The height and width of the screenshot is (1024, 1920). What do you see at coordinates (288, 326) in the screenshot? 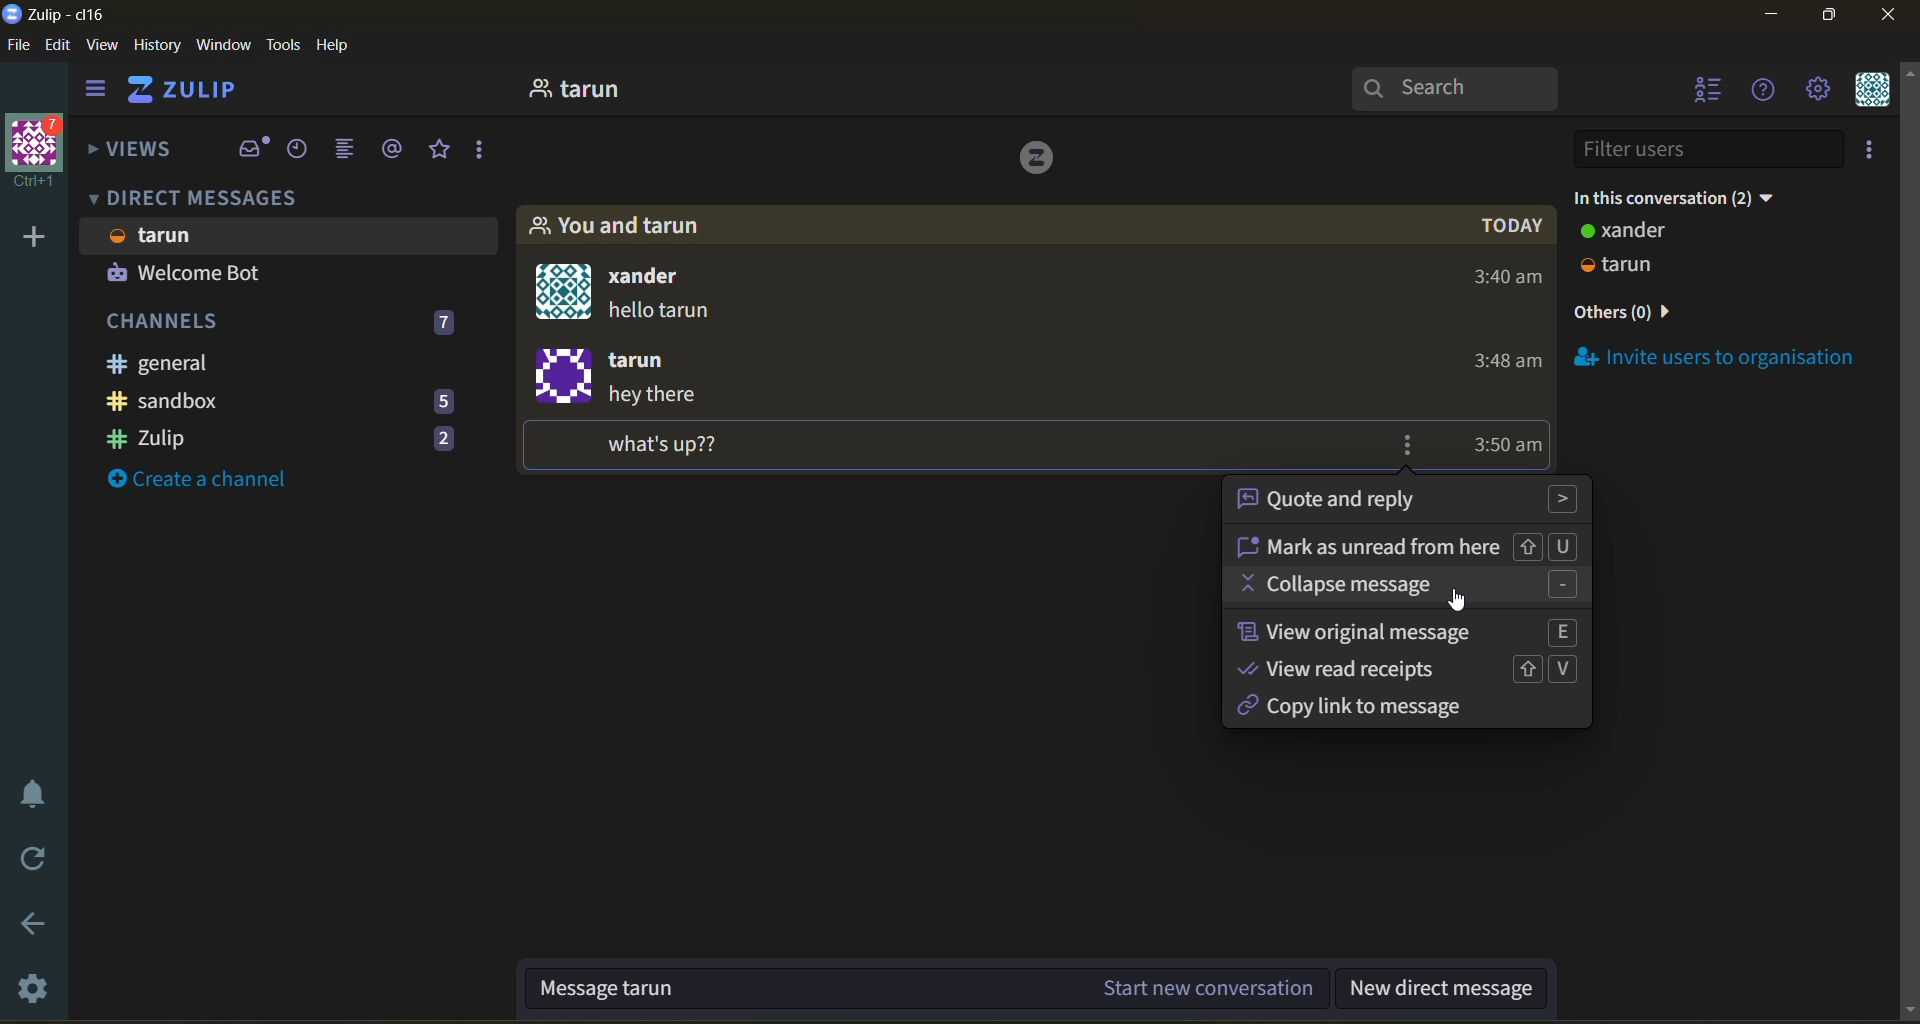
I see `channels` at bounding box center [288, 326].